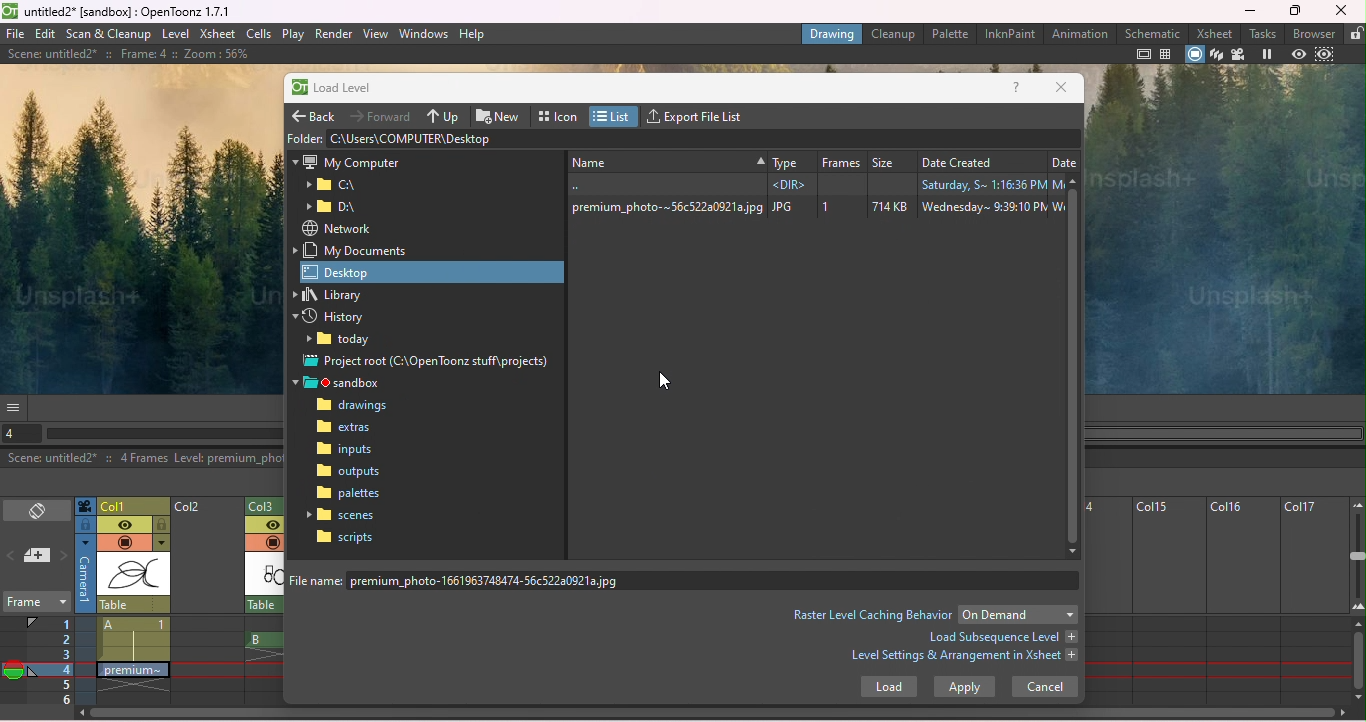 Image resolution: width=1366 pixels, height=722 pixels. Describe the element at coordinates (1018, 614) in the screenshot. I see `Drop down menu` at that location.